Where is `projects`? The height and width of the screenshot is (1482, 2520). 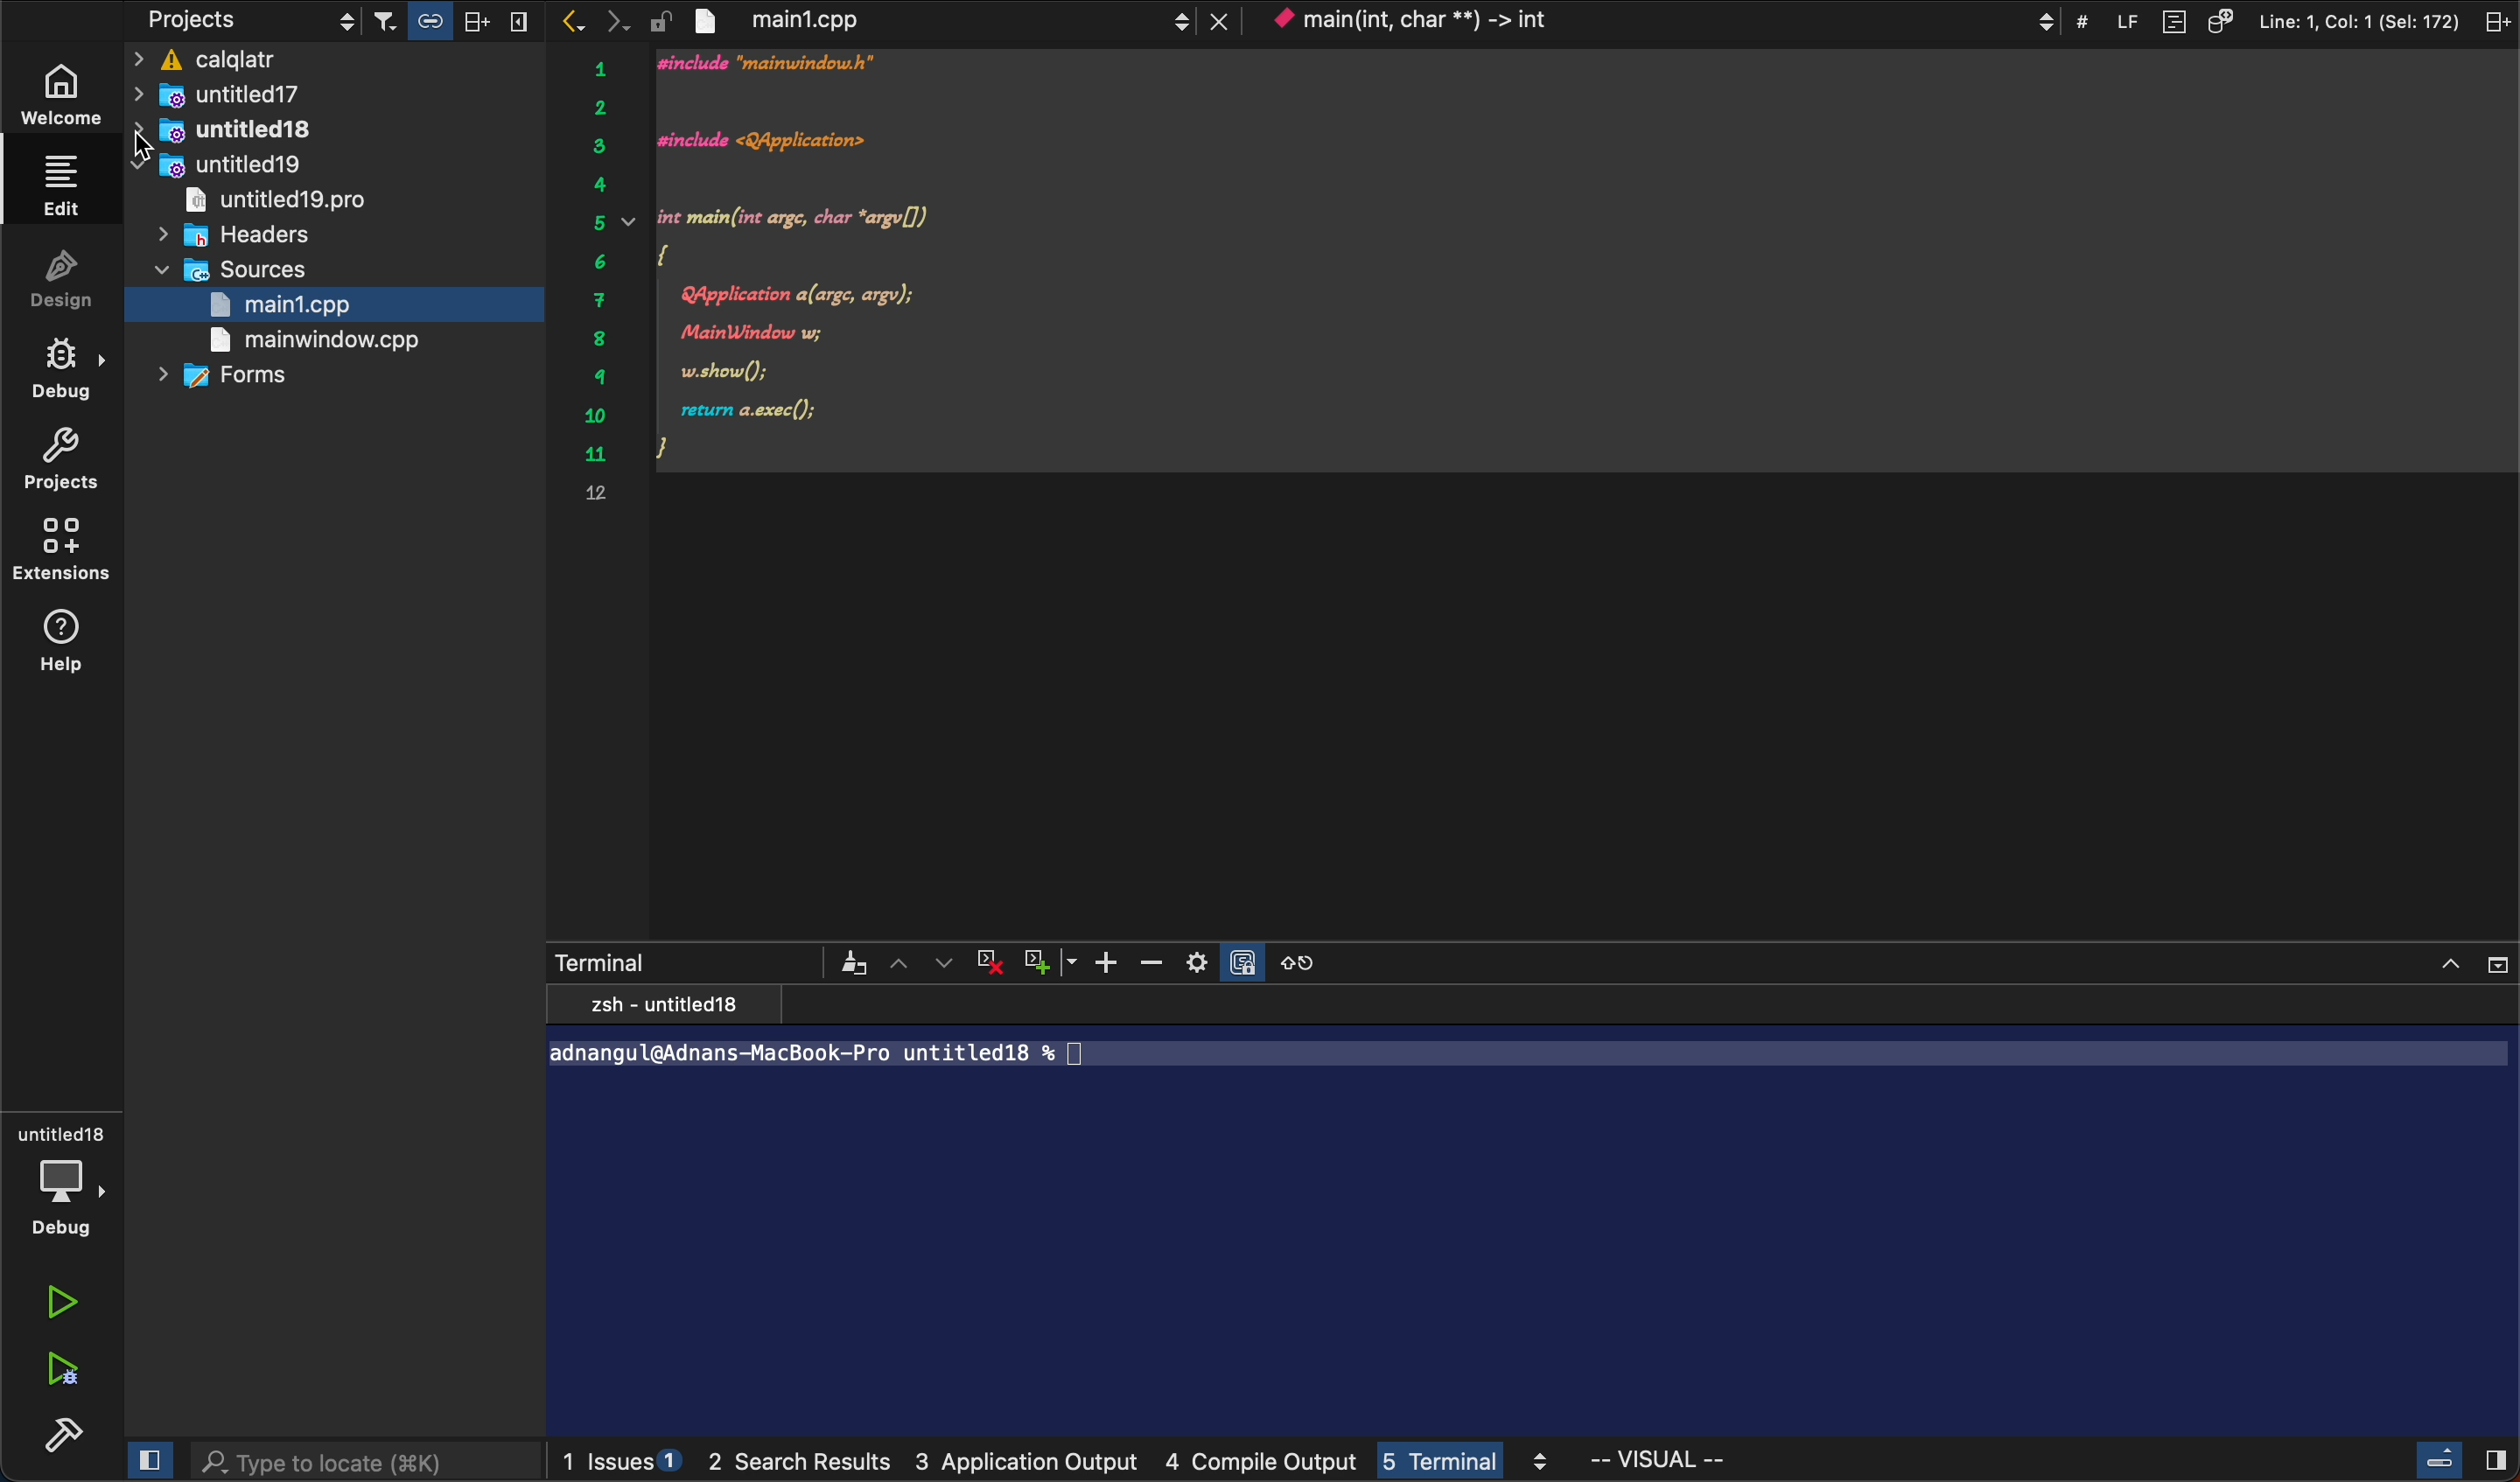
projects is located at coordinates (221, 19).